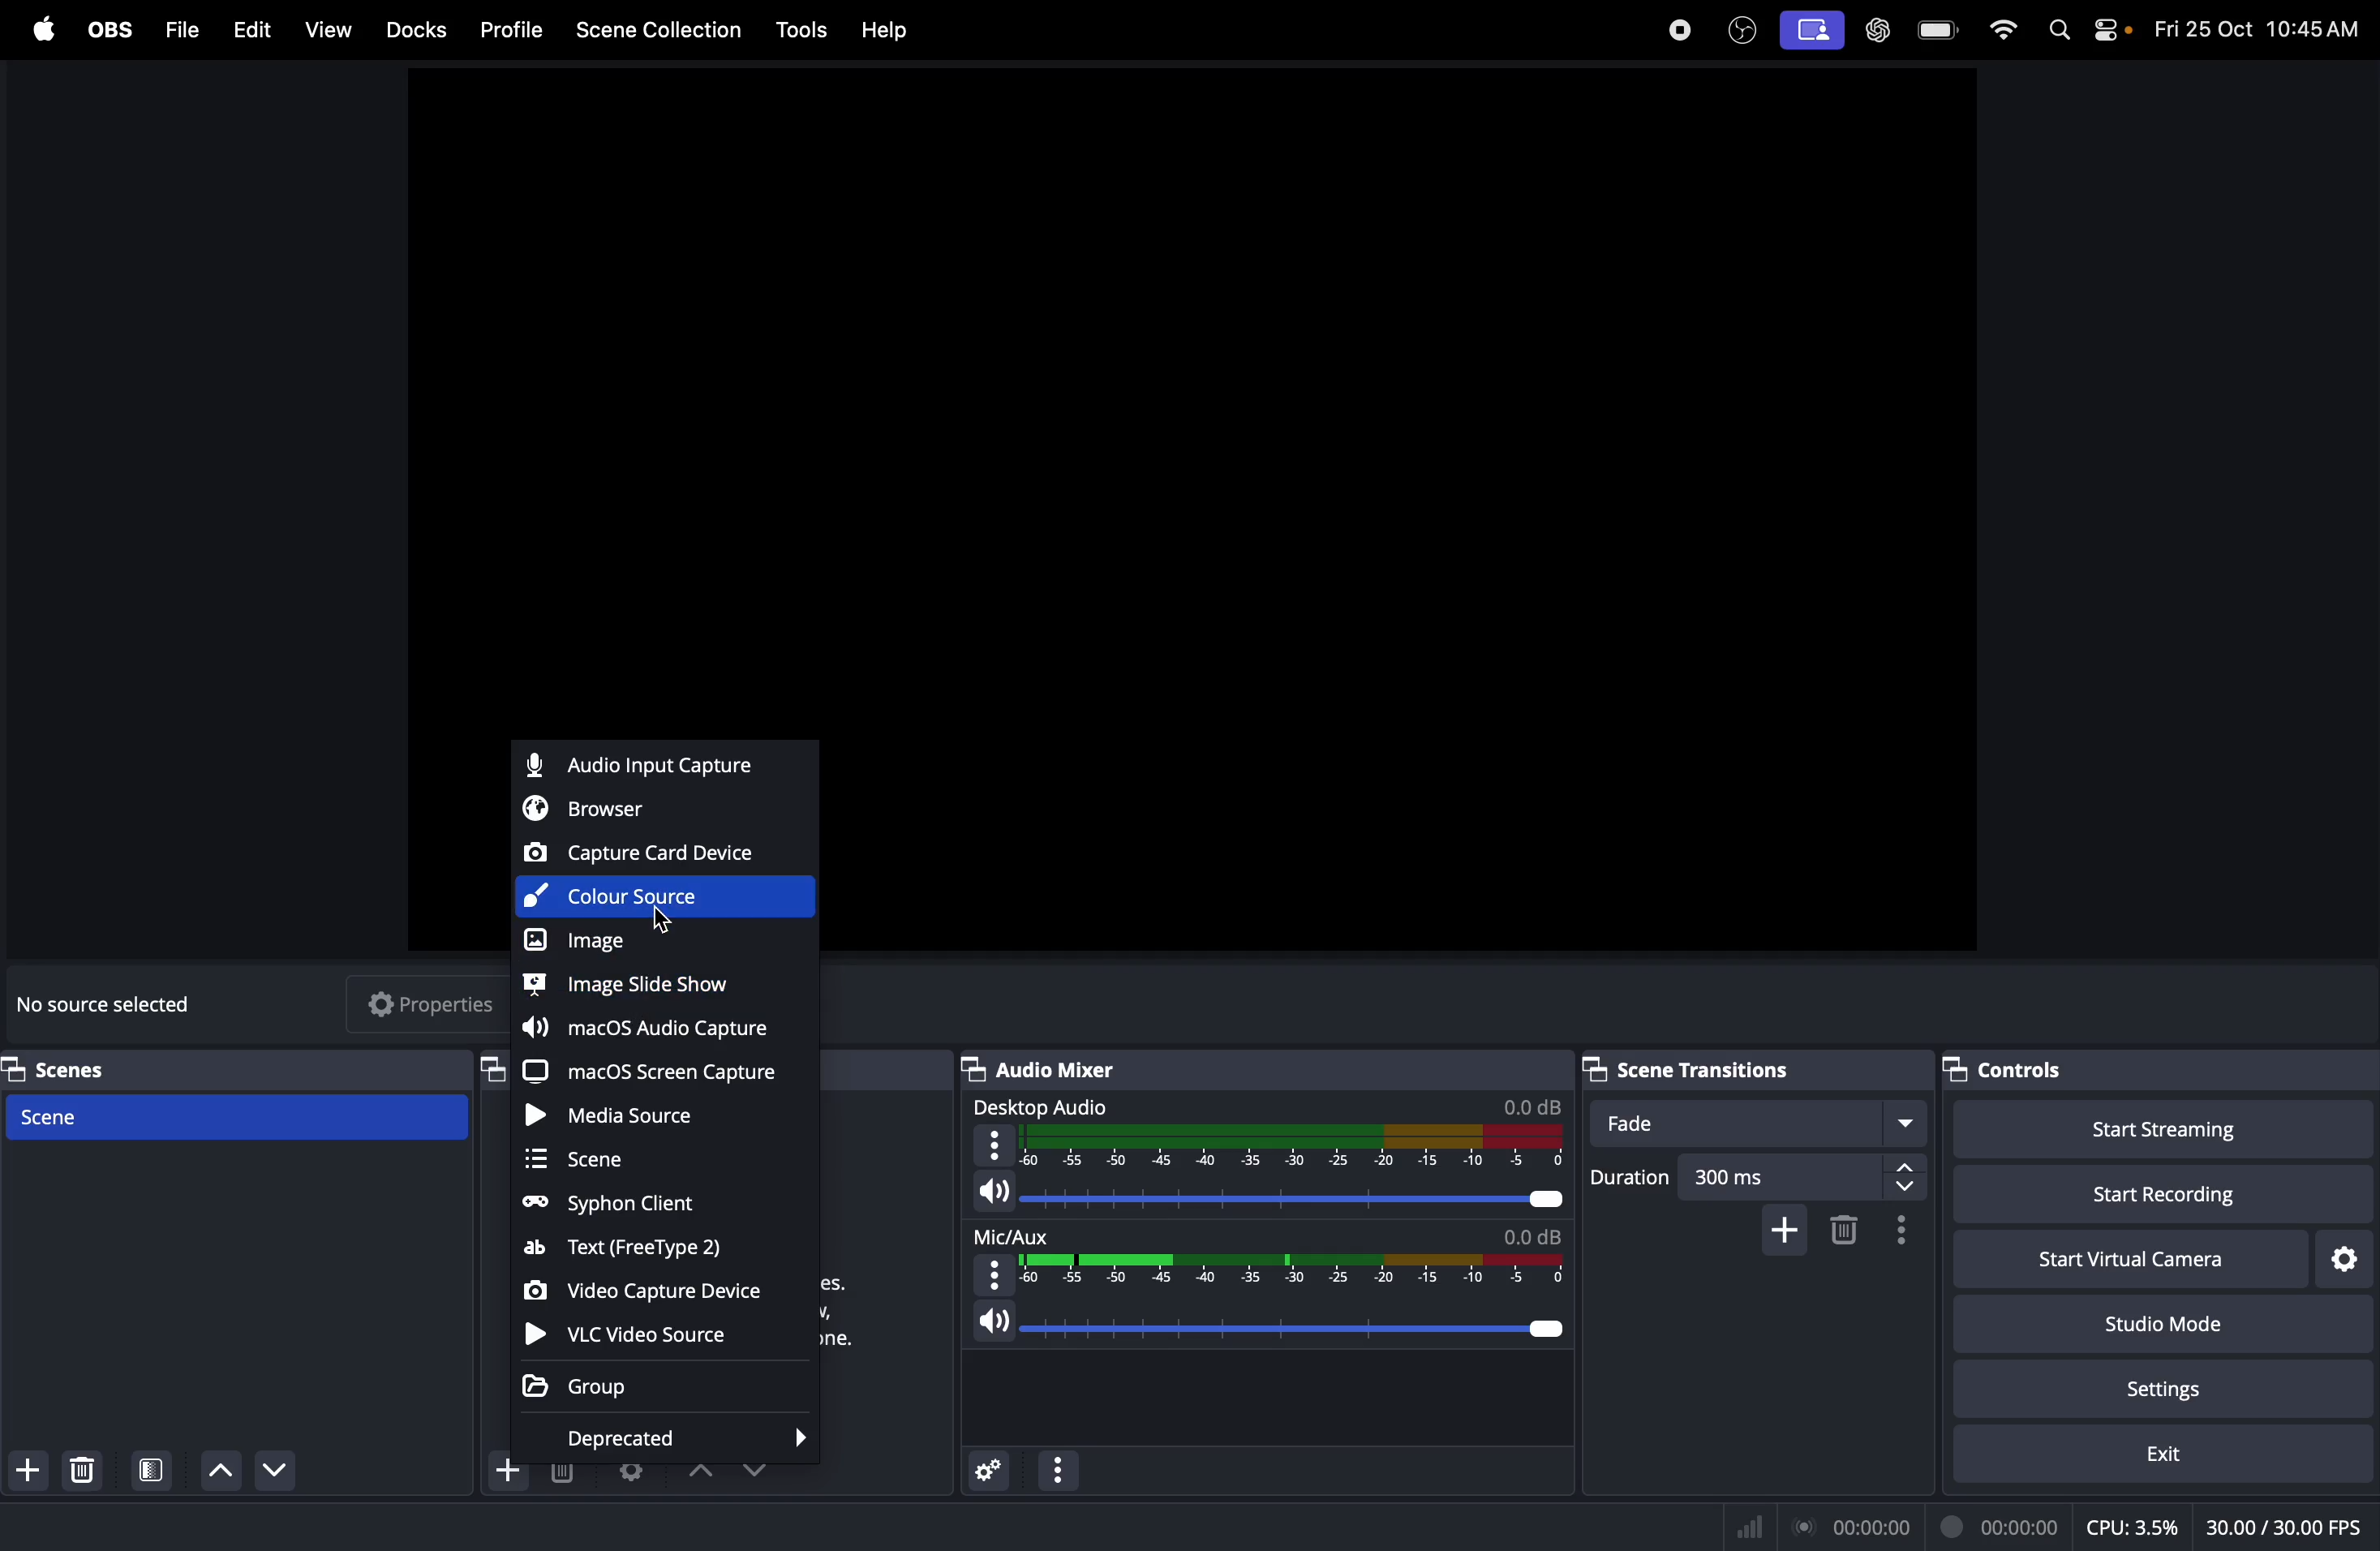 This screenshot has height=1551, width=2380. Describe the element at coordinates (892, 32) in the screenshot. I see `help` at that location.